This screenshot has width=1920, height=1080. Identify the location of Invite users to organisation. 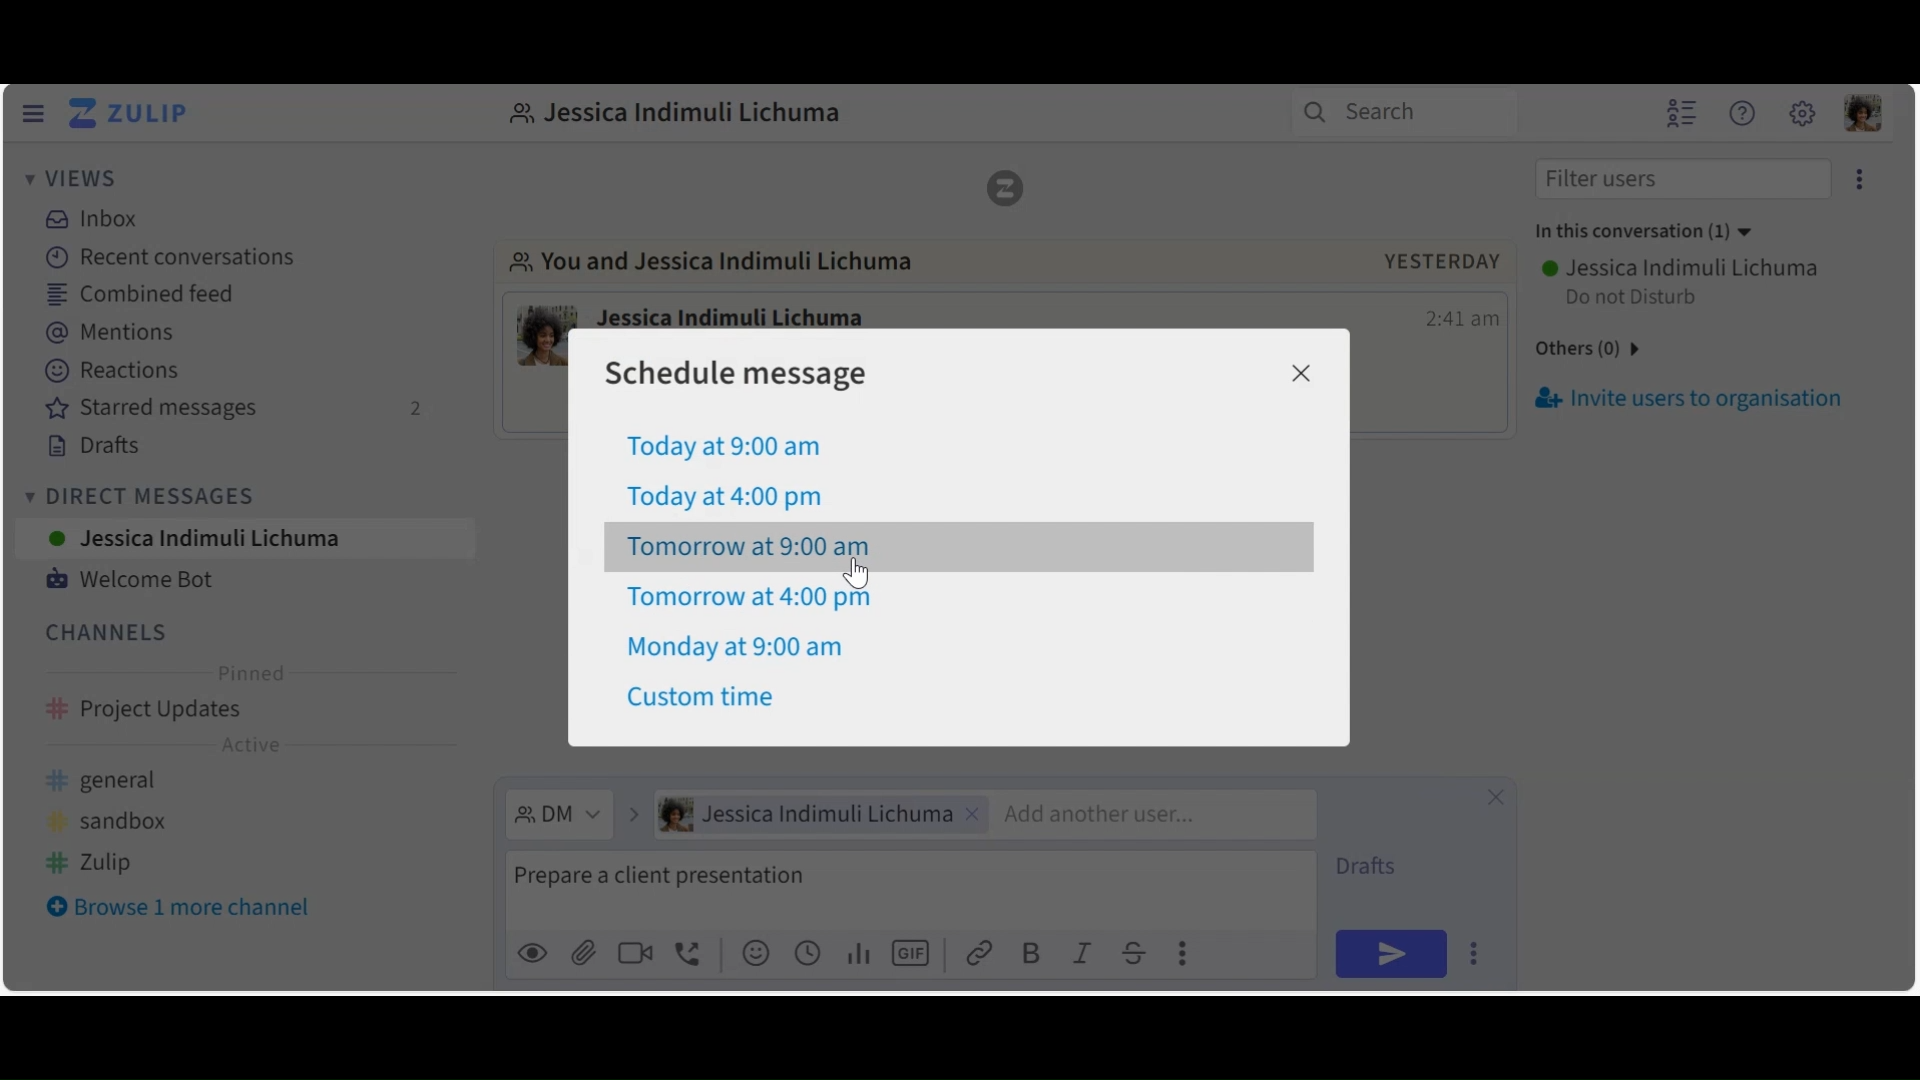
(1694, 394).